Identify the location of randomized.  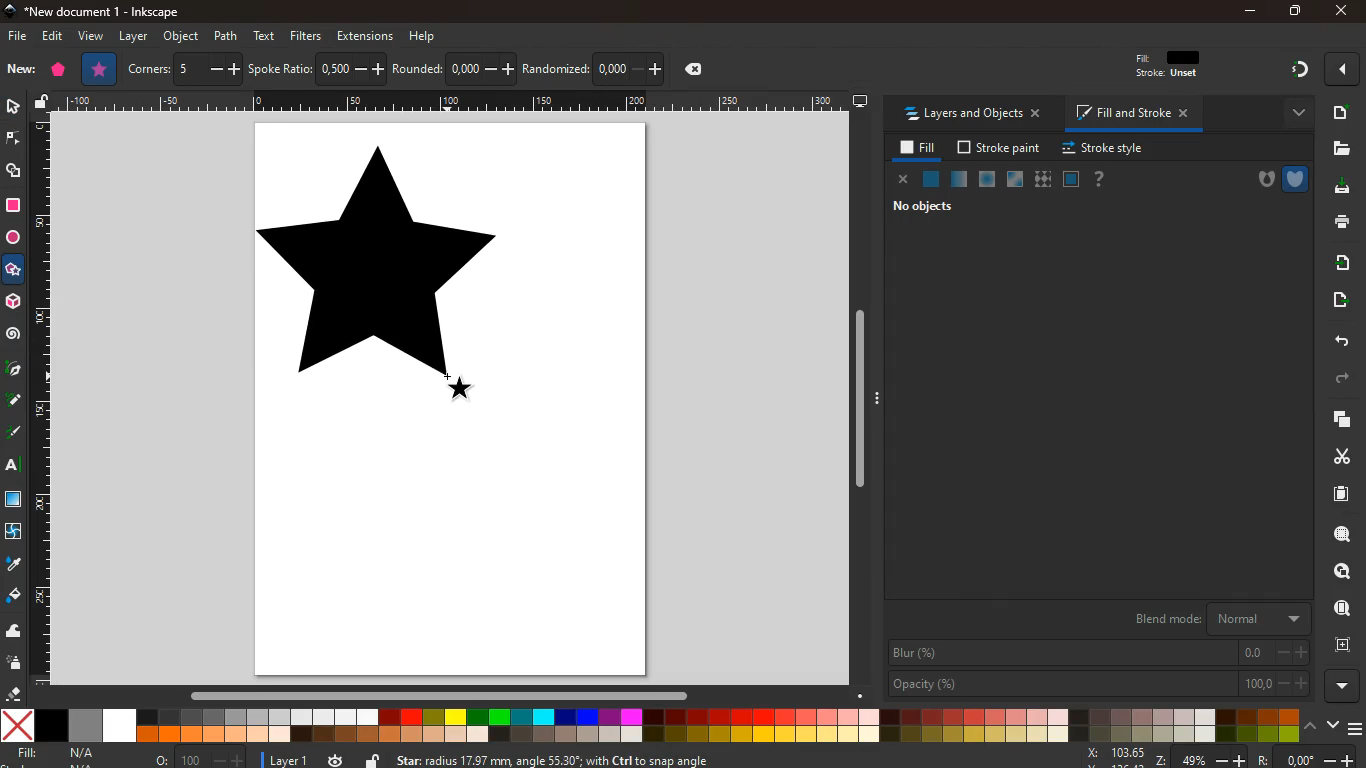
(593, 67).